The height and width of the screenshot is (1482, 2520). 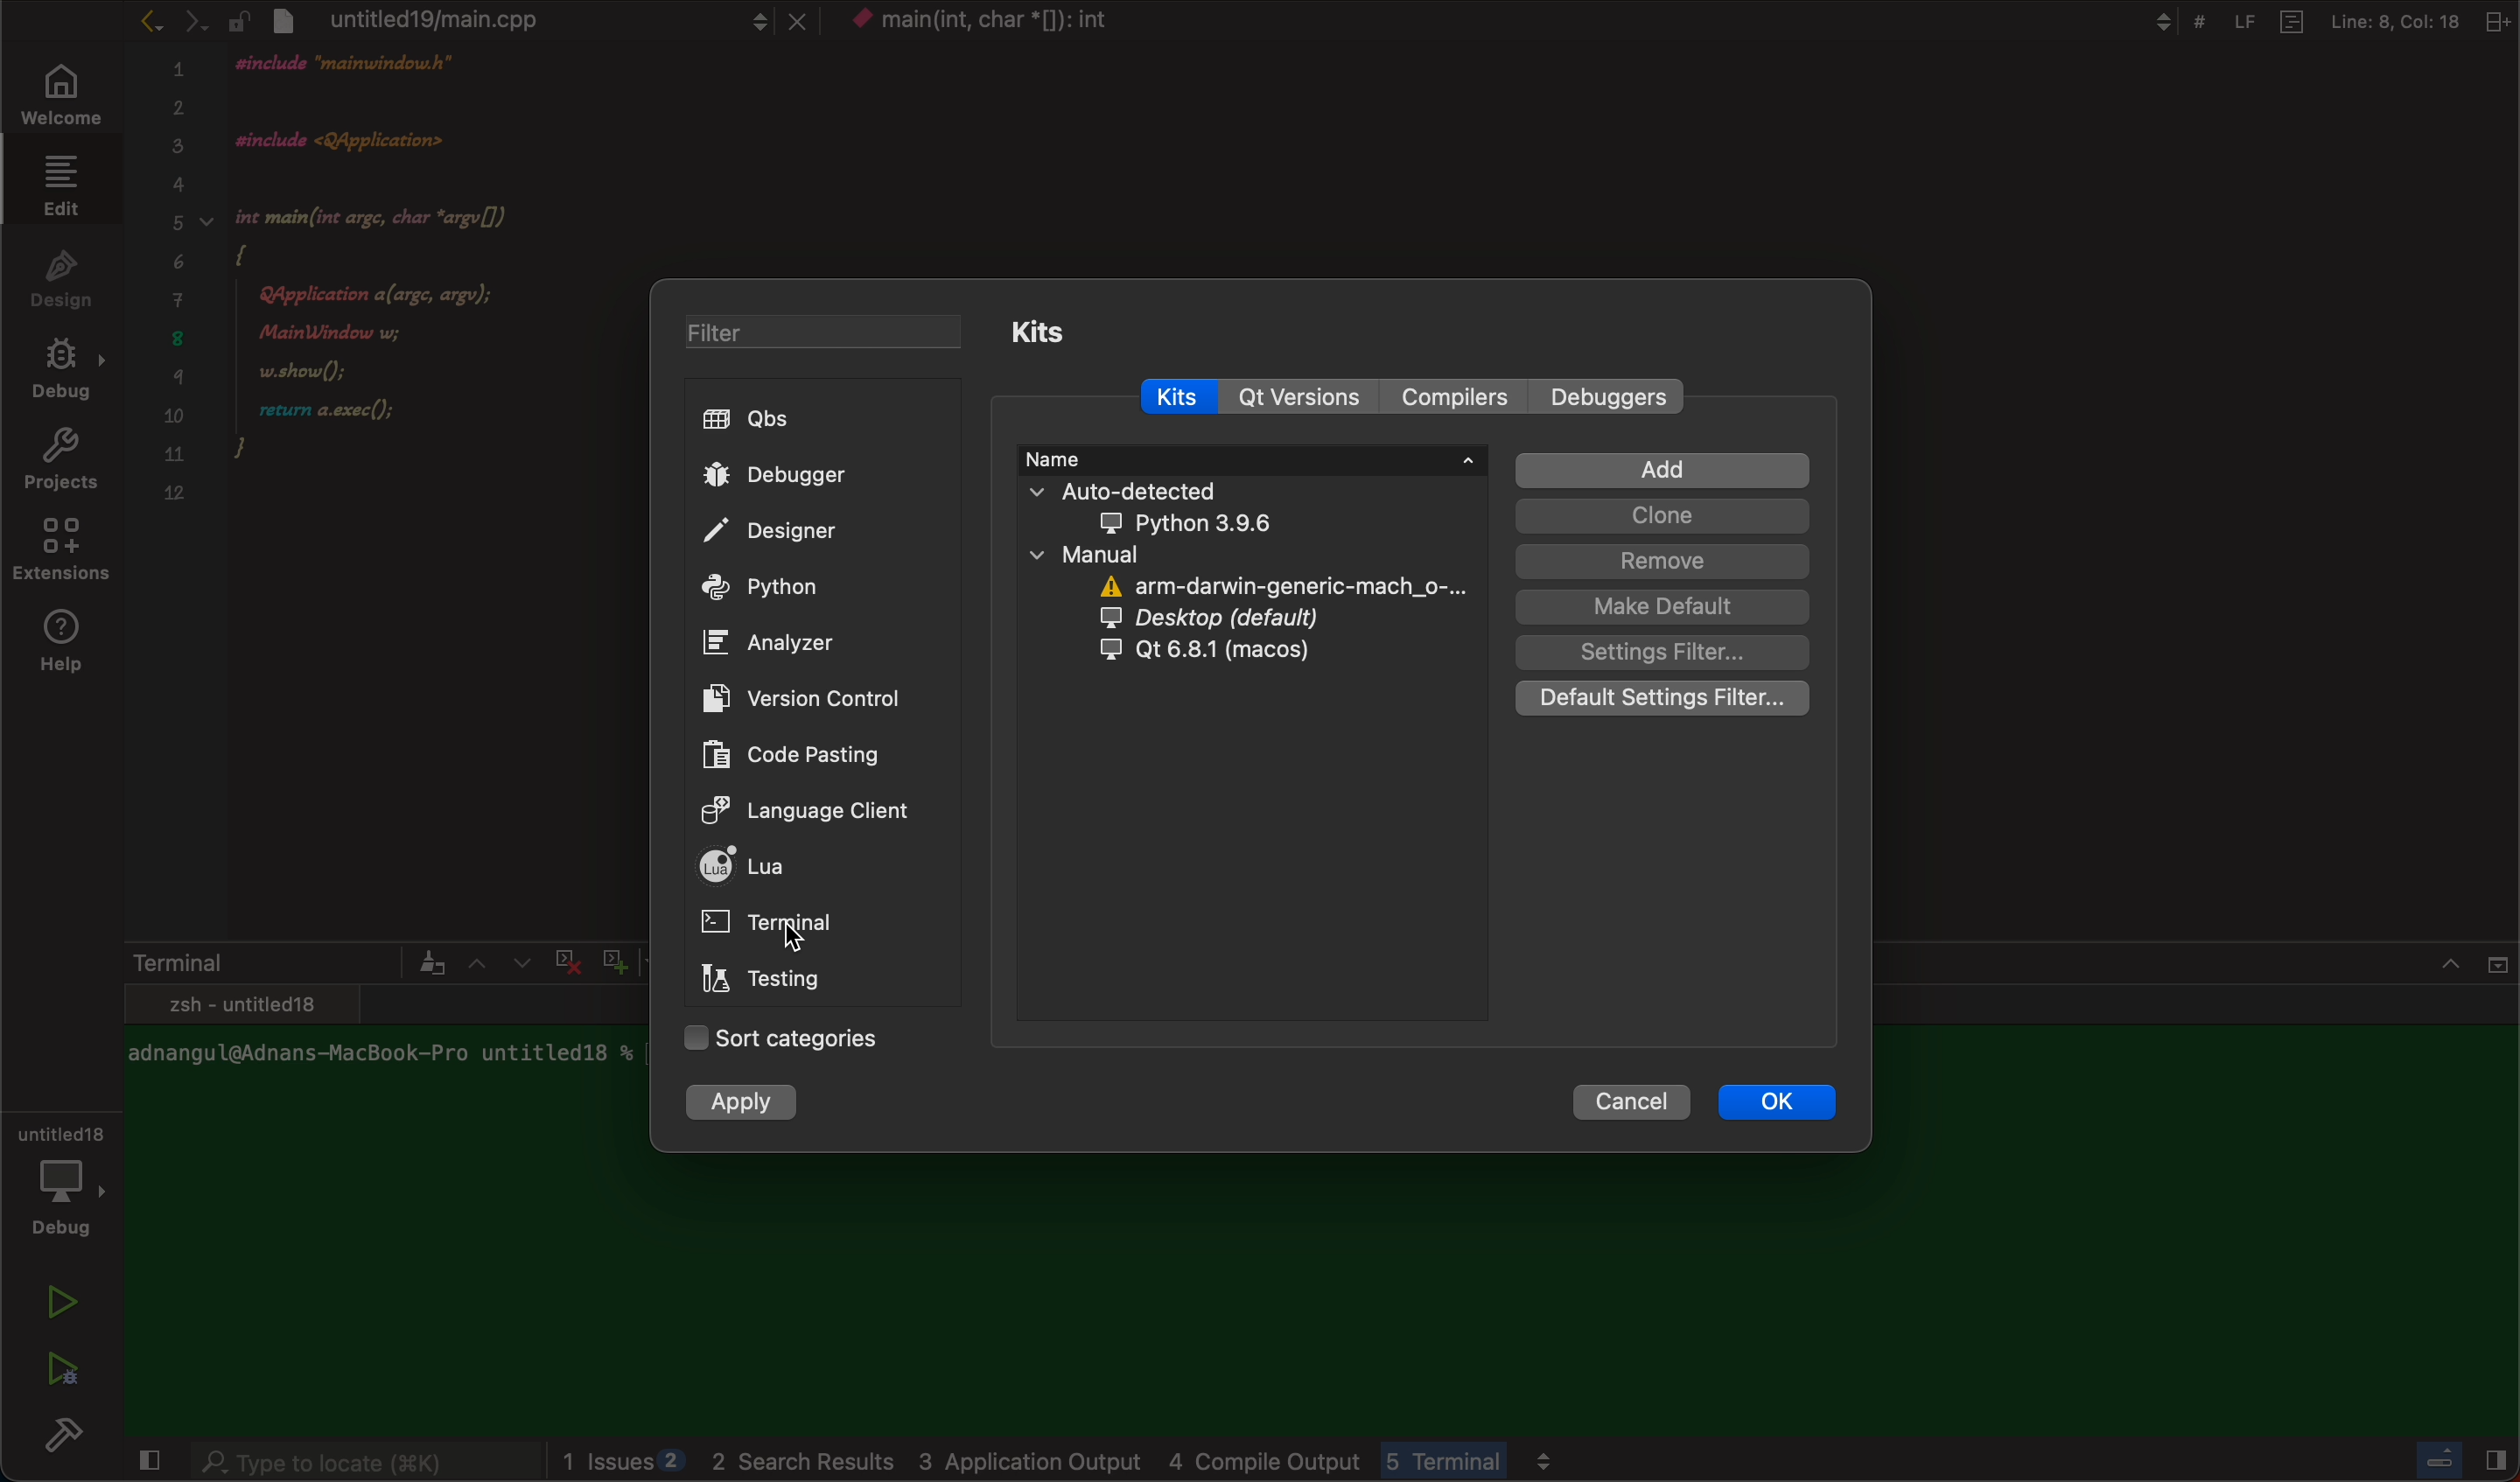 I want to click on python, so click(x=804, y=589).